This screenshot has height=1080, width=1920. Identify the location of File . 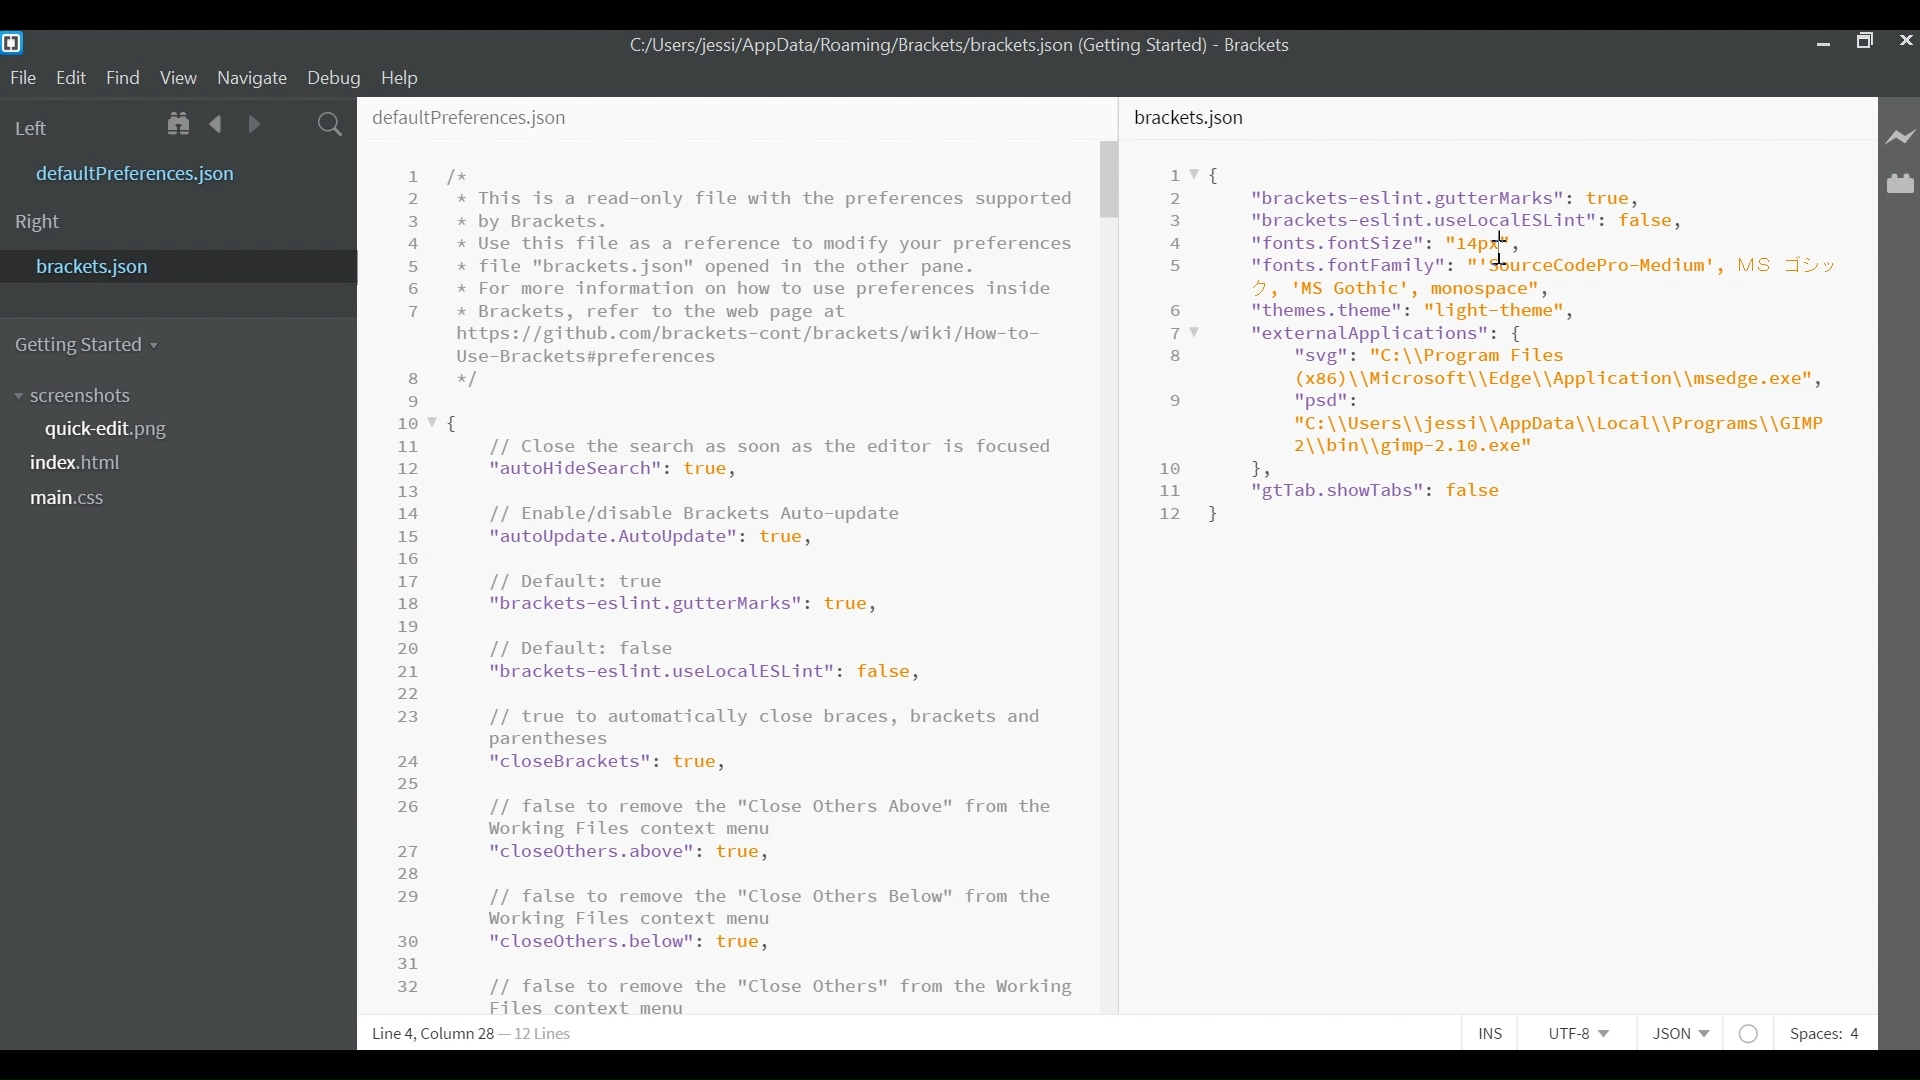
(19, 76).